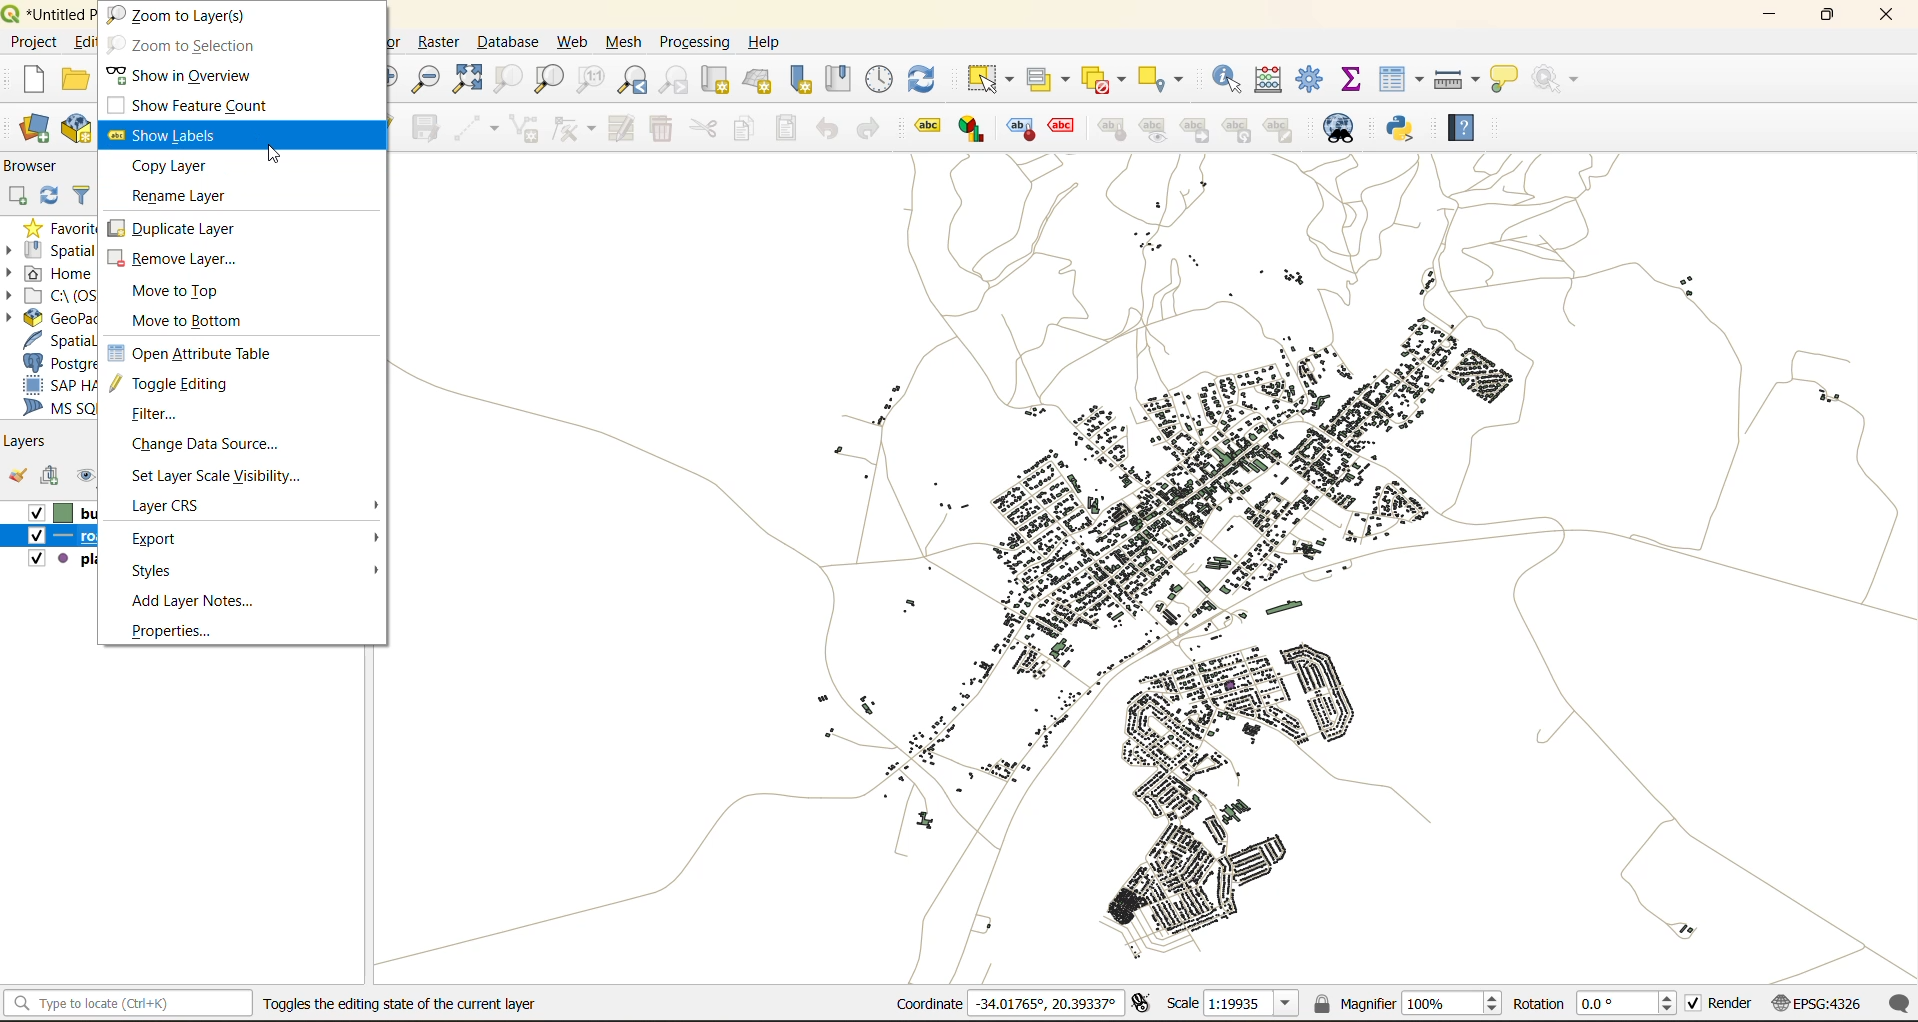 This screenshot has height=1022, width=1918. What do you see at coordinates (621, 42) in the screenshot?
I see `mesh` at bounding box center [621, 42].